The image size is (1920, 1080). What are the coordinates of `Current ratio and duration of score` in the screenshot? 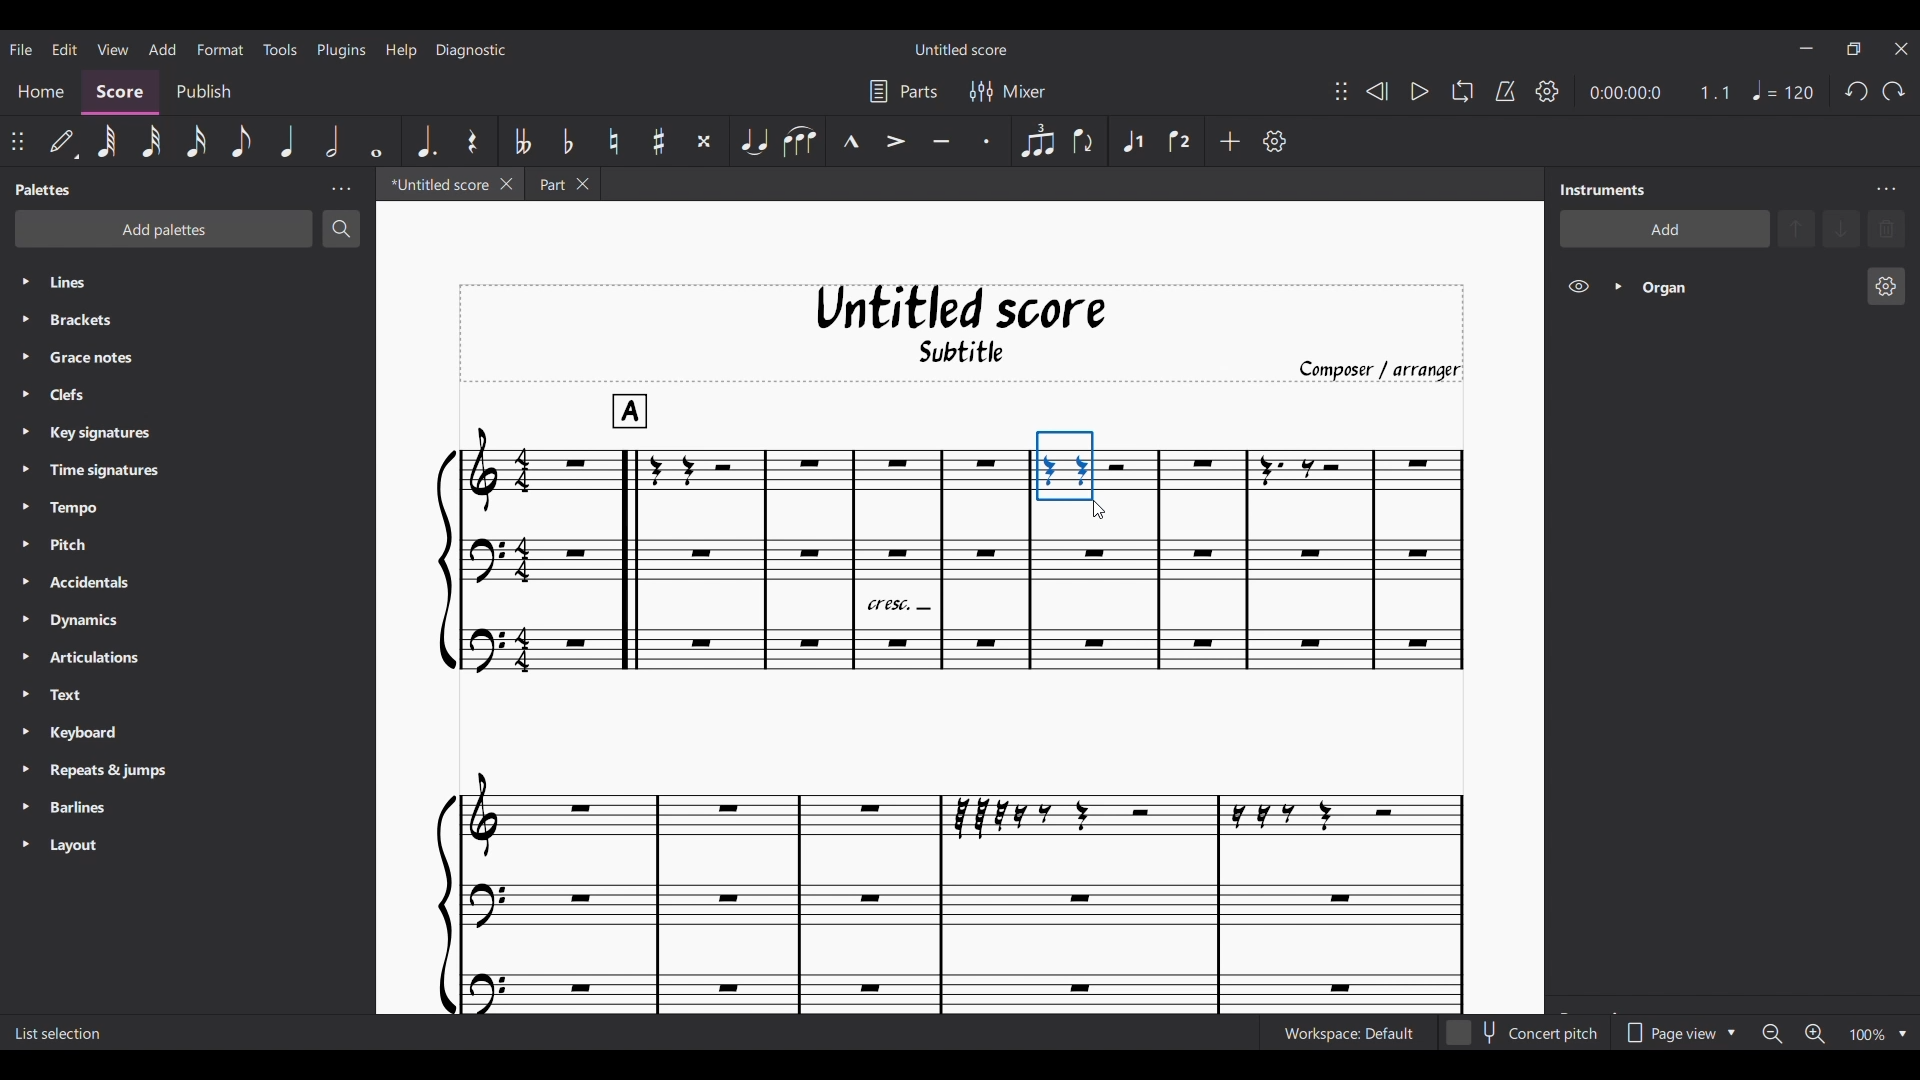 It's located at (1660, 93).